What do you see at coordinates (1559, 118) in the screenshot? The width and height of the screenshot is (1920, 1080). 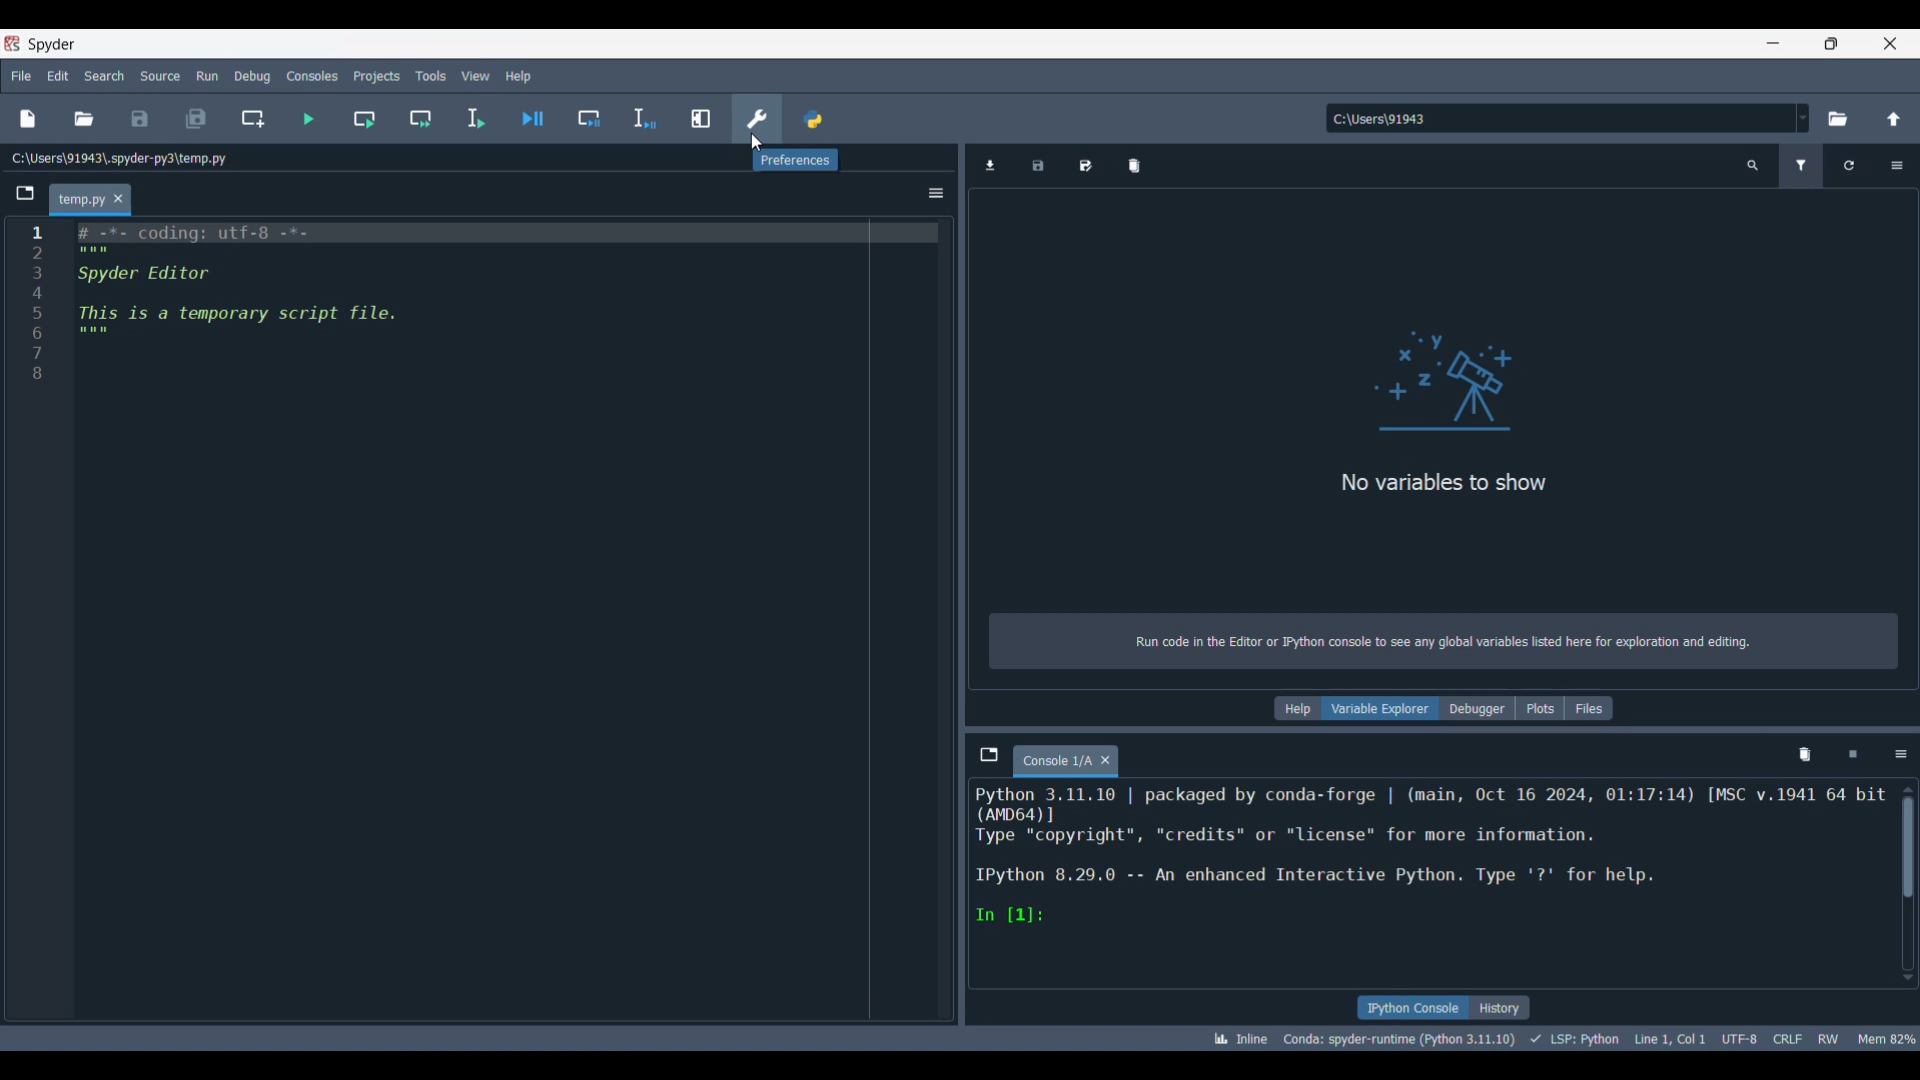 I see `Enter location` at bounding box center [1559, 118].